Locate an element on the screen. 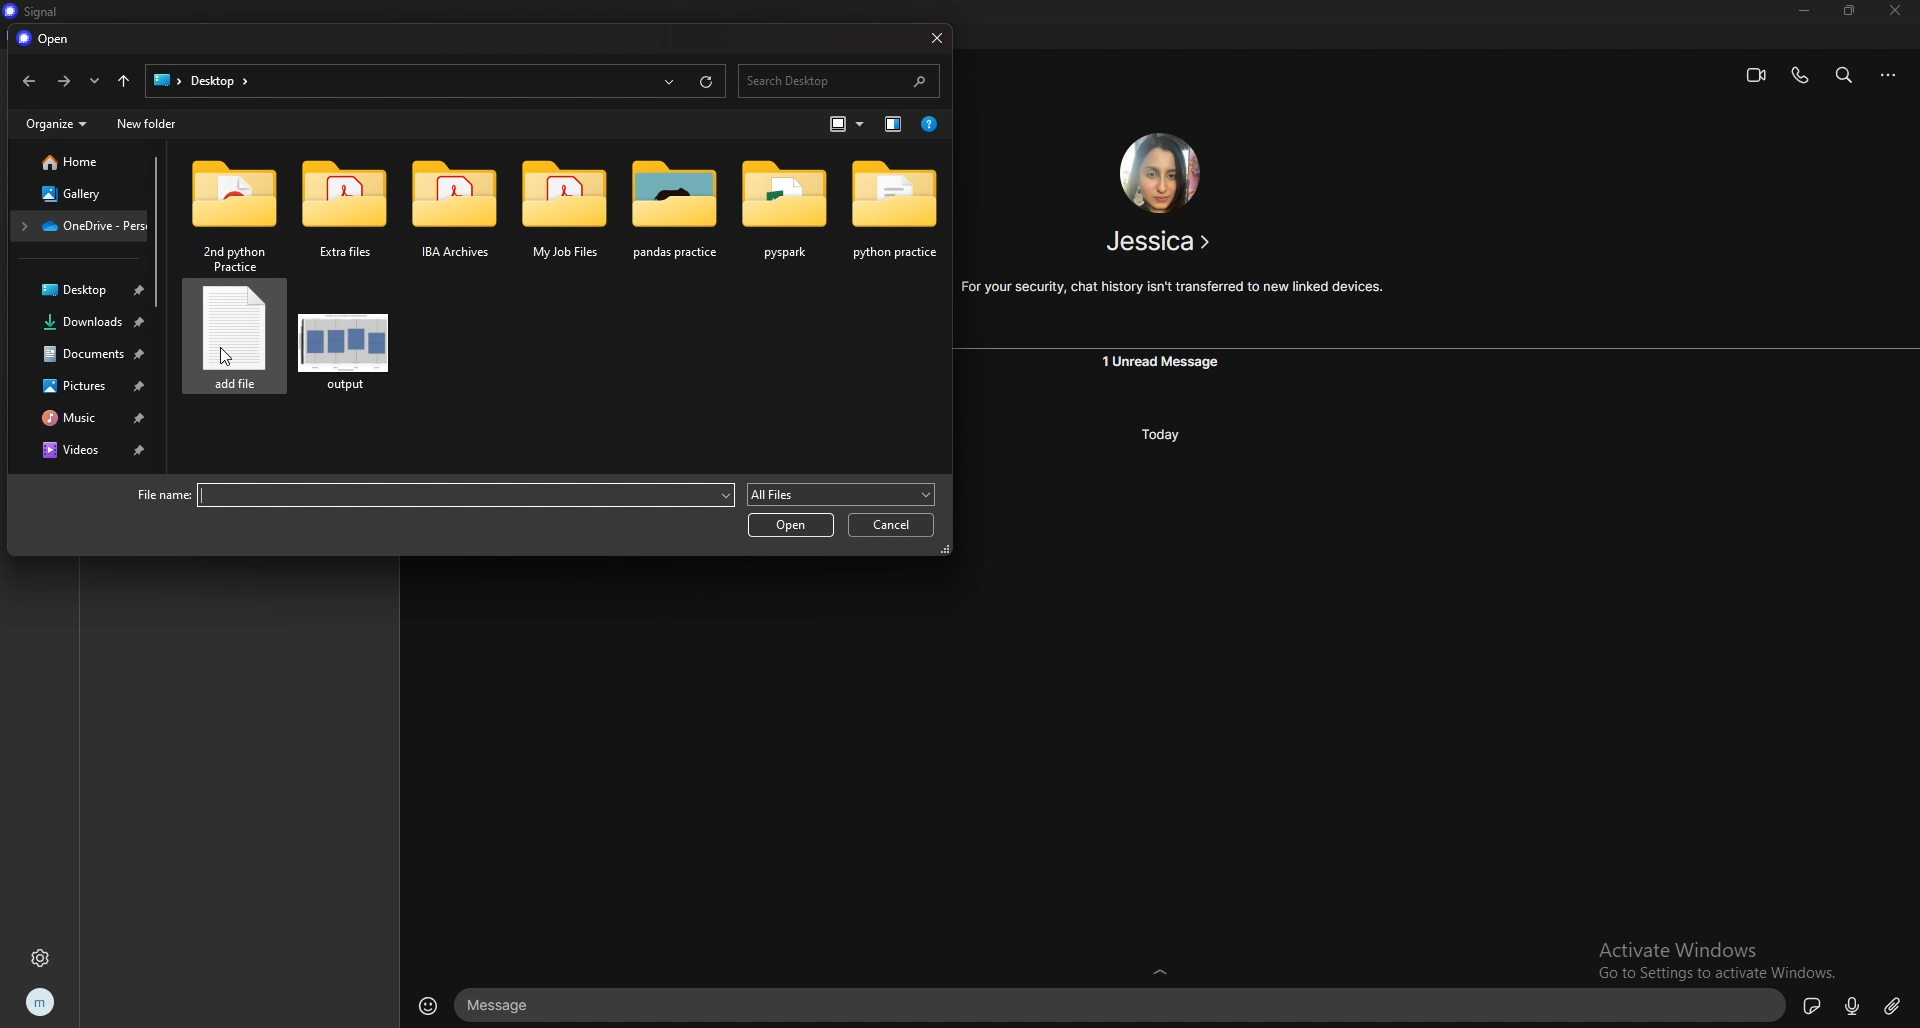 The width and height of the screenshot is (1920, 1028). settings is located at coordinates (40, 958).